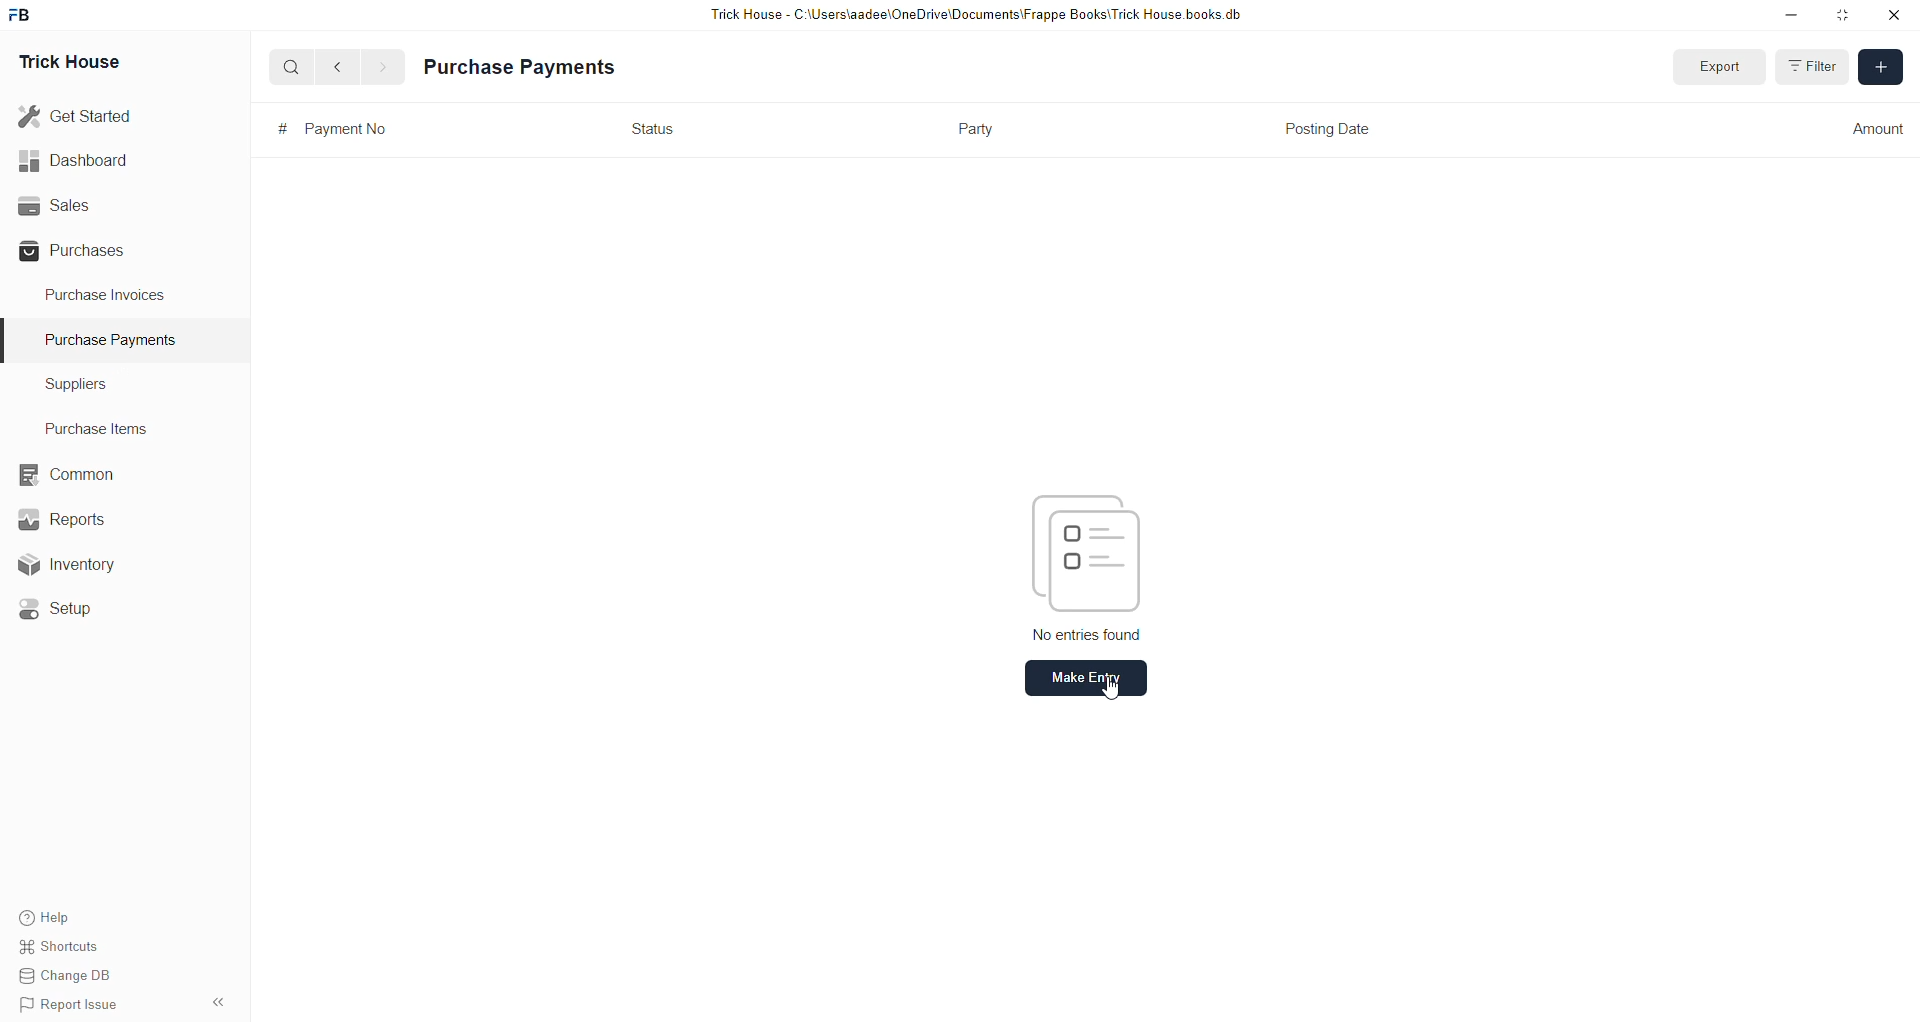 The height and width of the screenshot is (1022, 1920). I want to click on Sales, so click(57, 205).